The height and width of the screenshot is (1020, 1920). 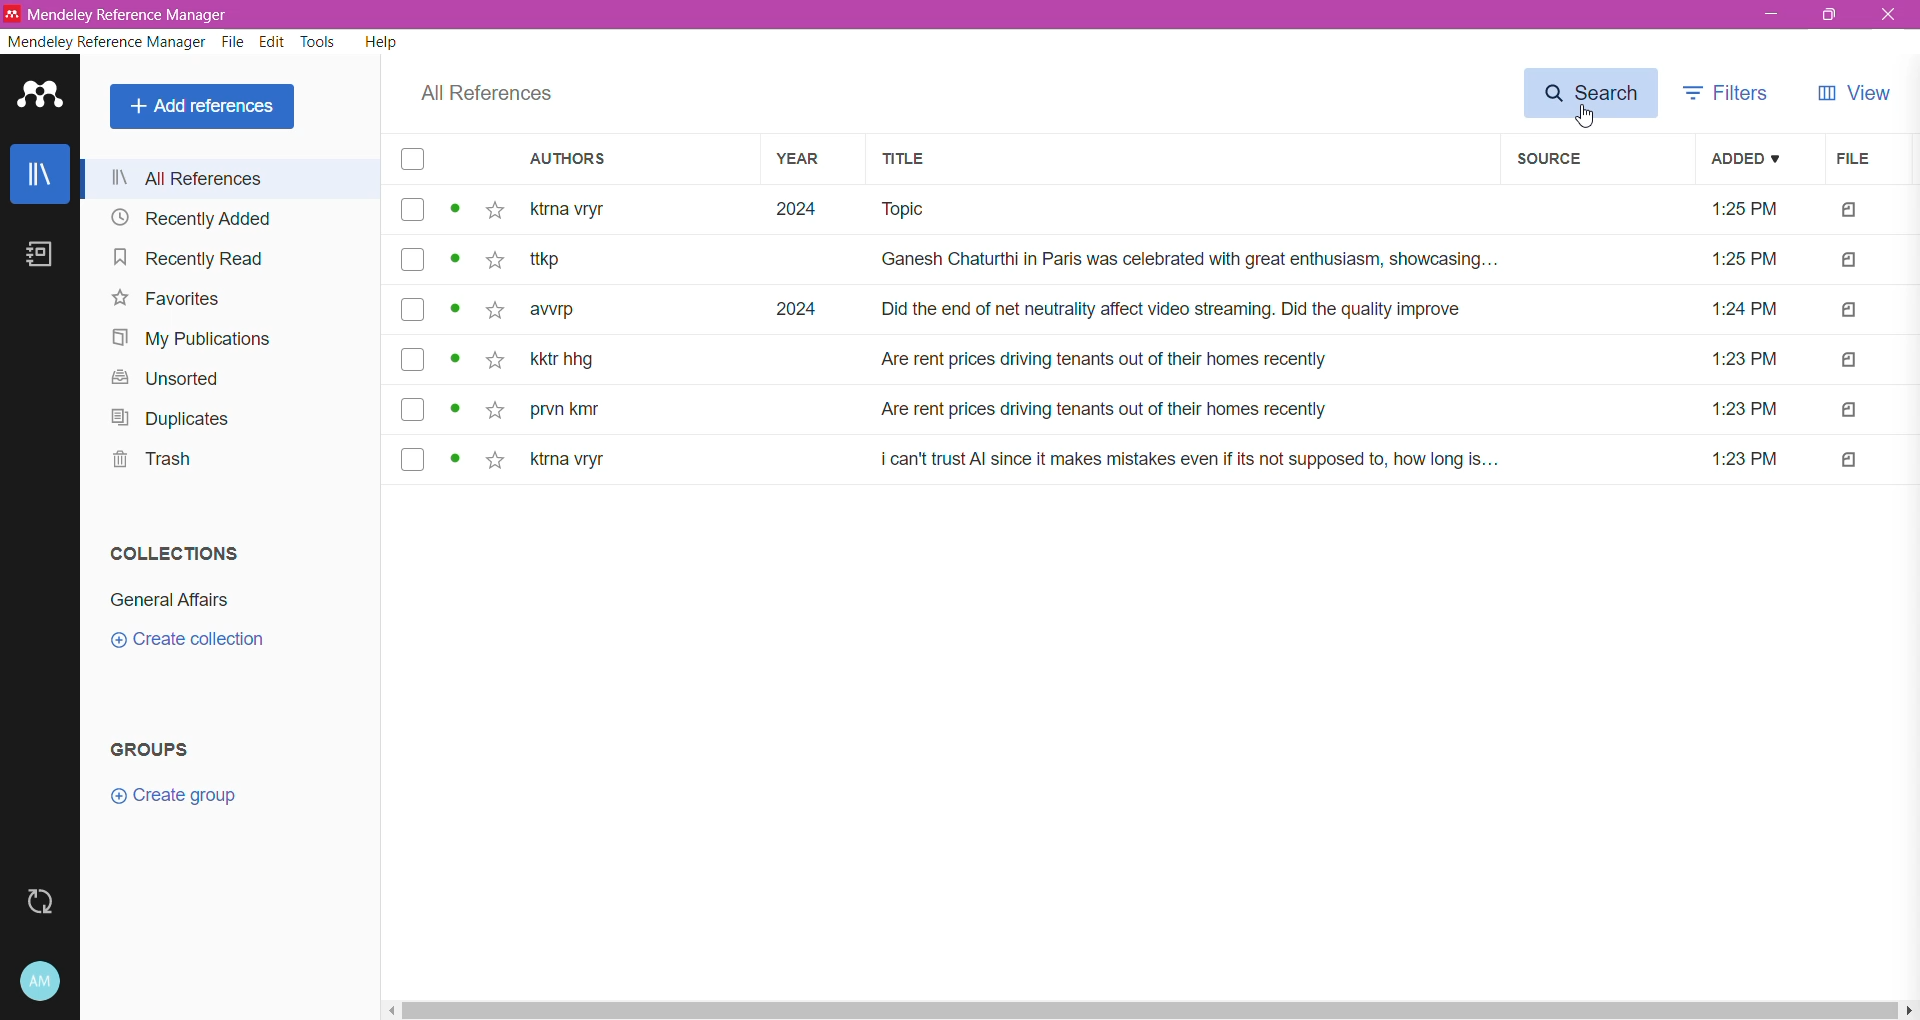 I want to click on select file, so click(x=408, y=460).